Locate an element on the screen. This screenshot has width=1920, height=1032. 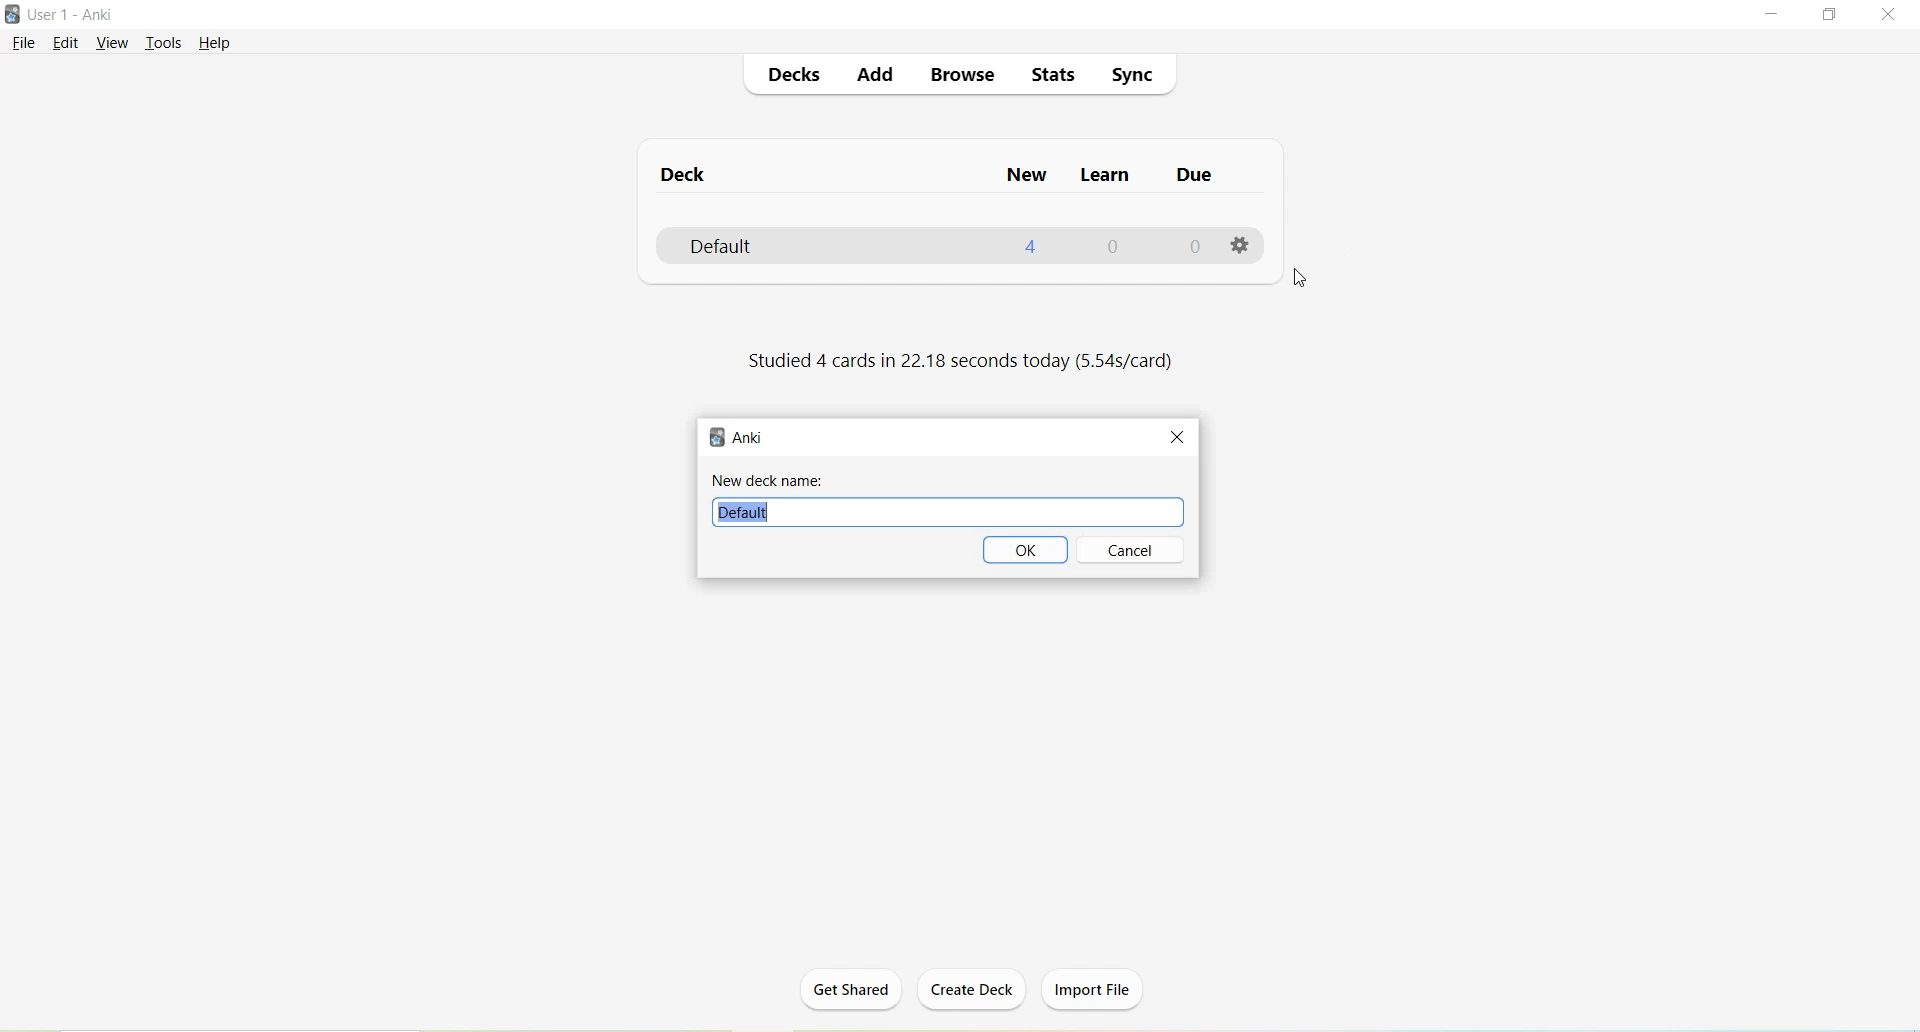
0 is located at coordinates (1114, 247).